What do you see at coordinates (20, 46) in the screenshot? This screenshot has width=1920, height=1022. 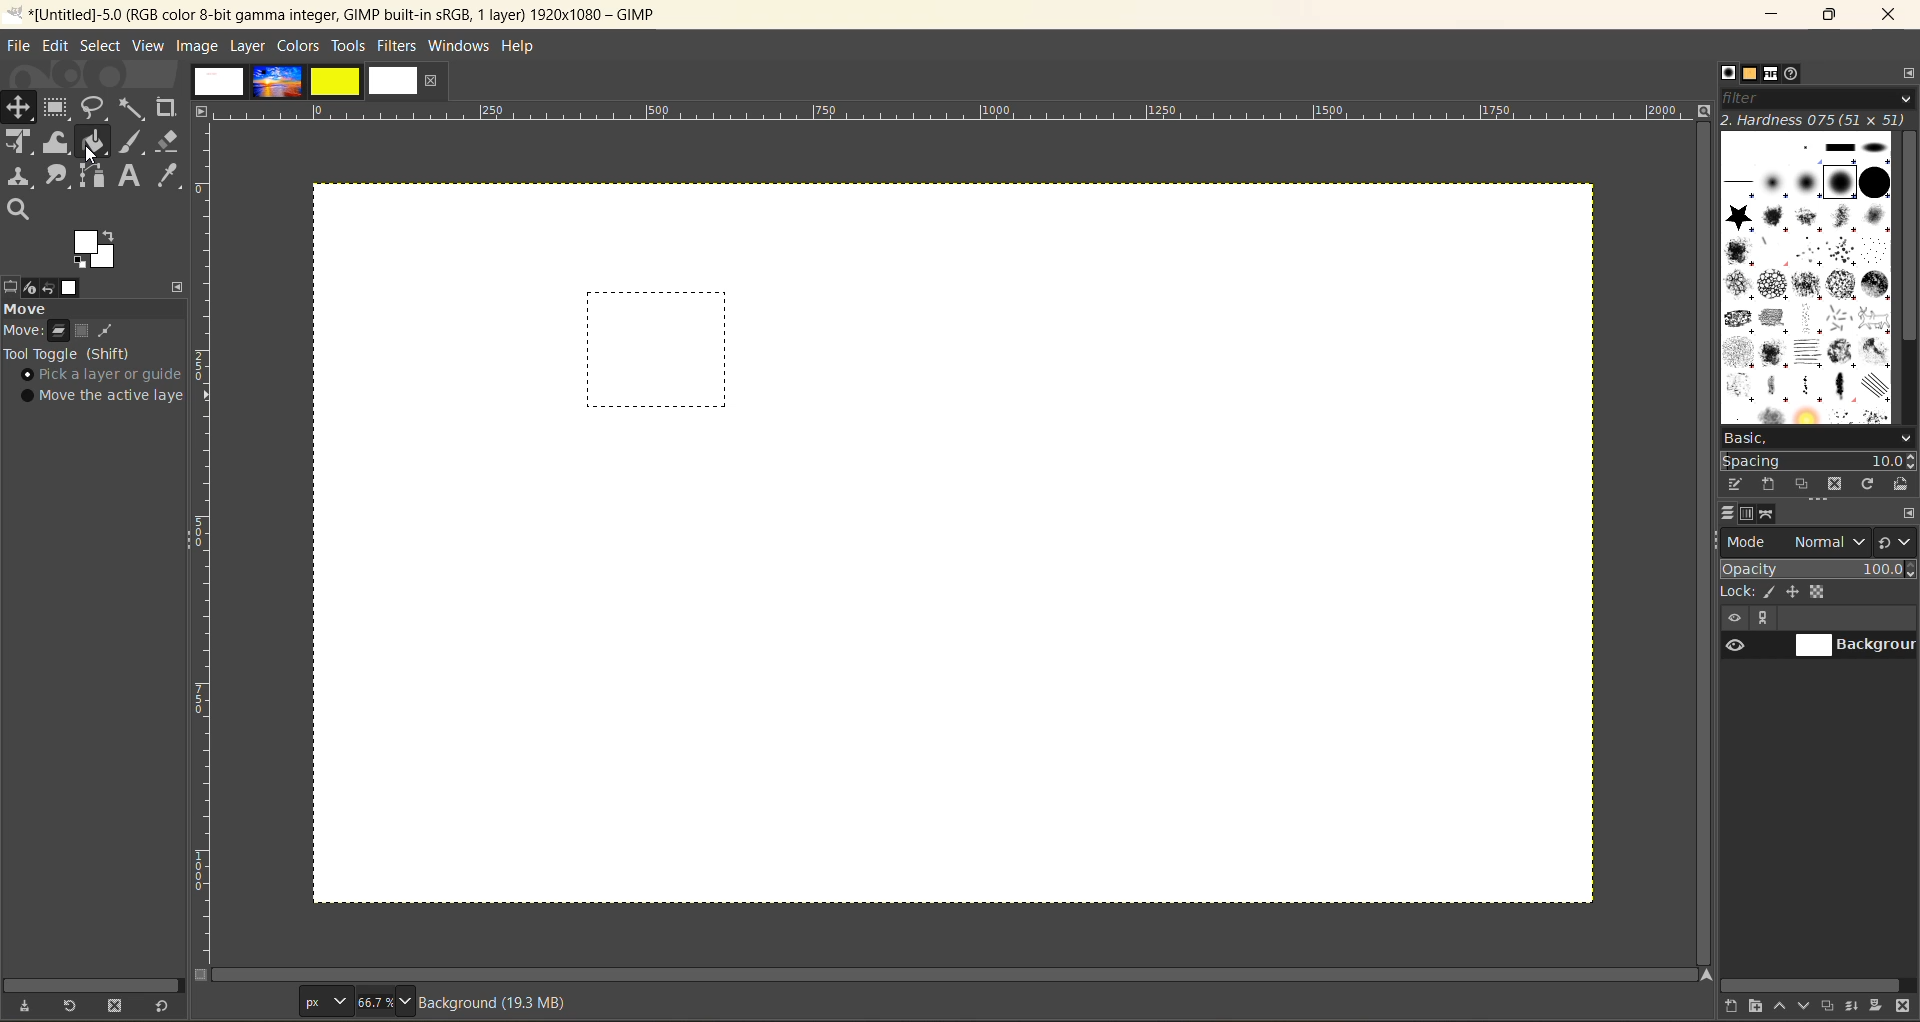 I see `file` at bounding box center [20, 46].